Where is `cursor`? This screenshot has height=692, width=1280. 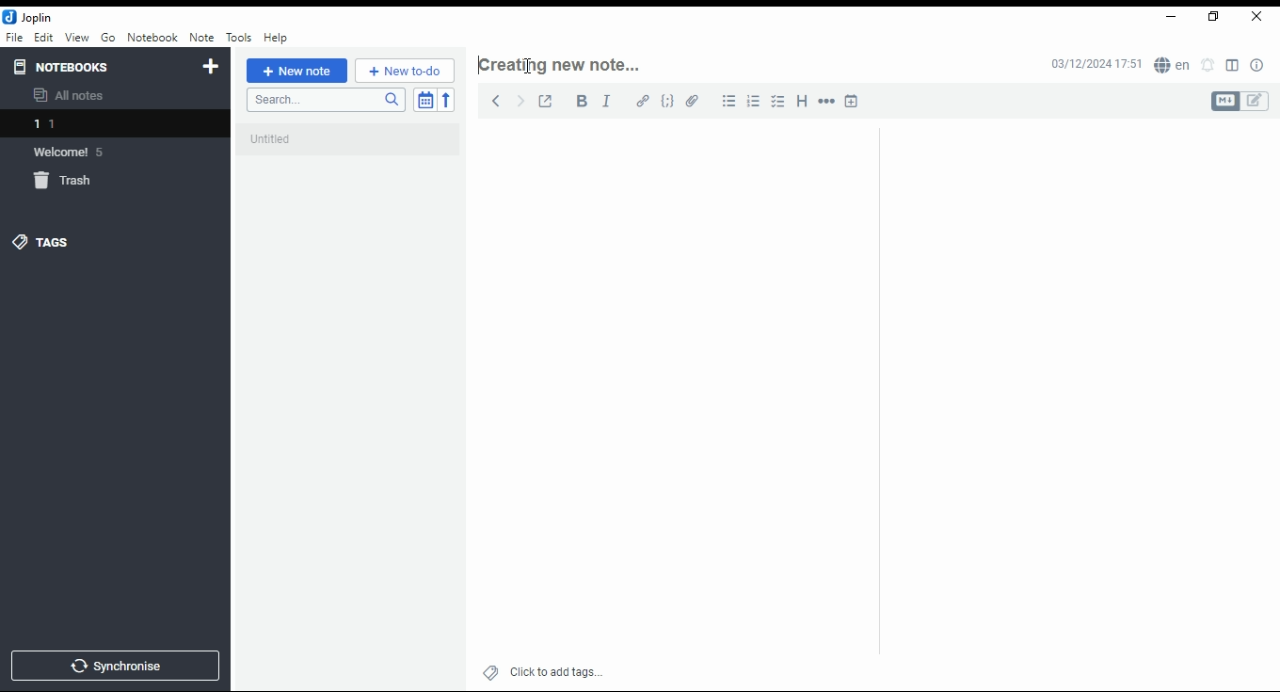 cursor is located at coordinates (530, 67).